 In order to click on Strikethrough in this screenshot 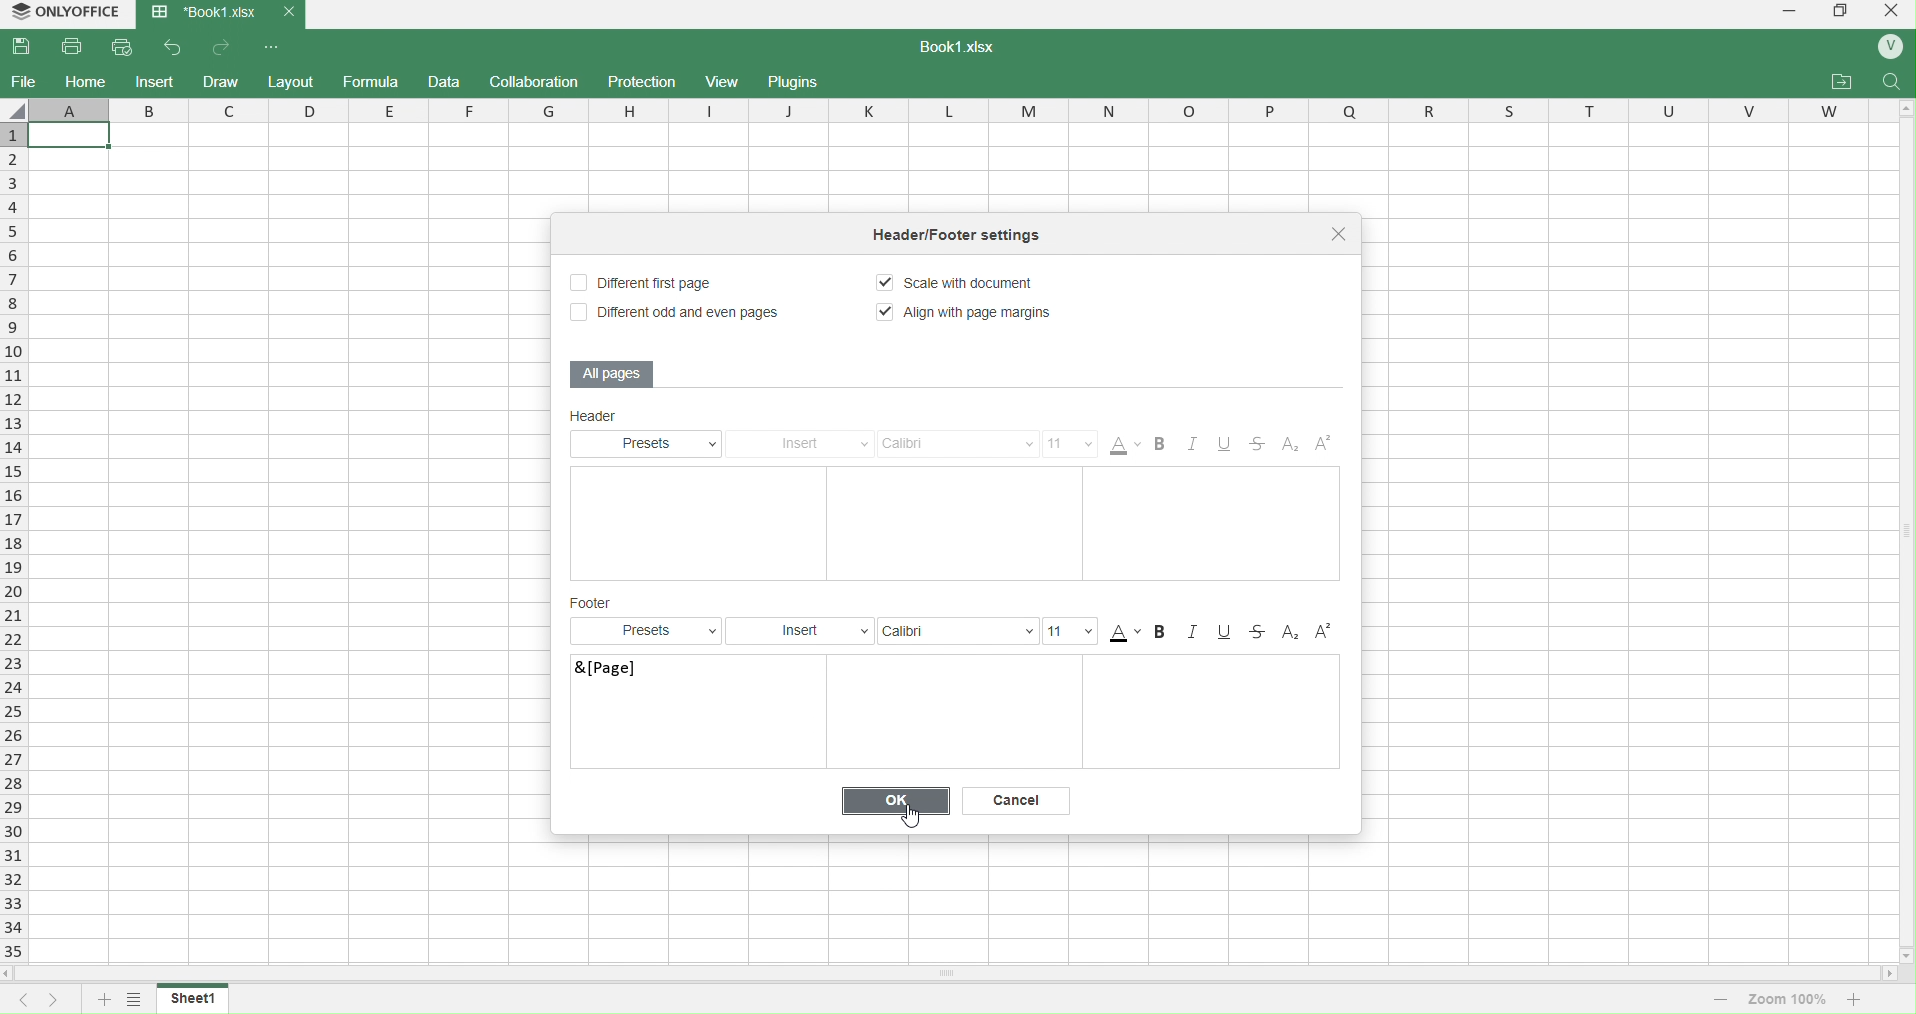, I will do `click(1261, 632)`.